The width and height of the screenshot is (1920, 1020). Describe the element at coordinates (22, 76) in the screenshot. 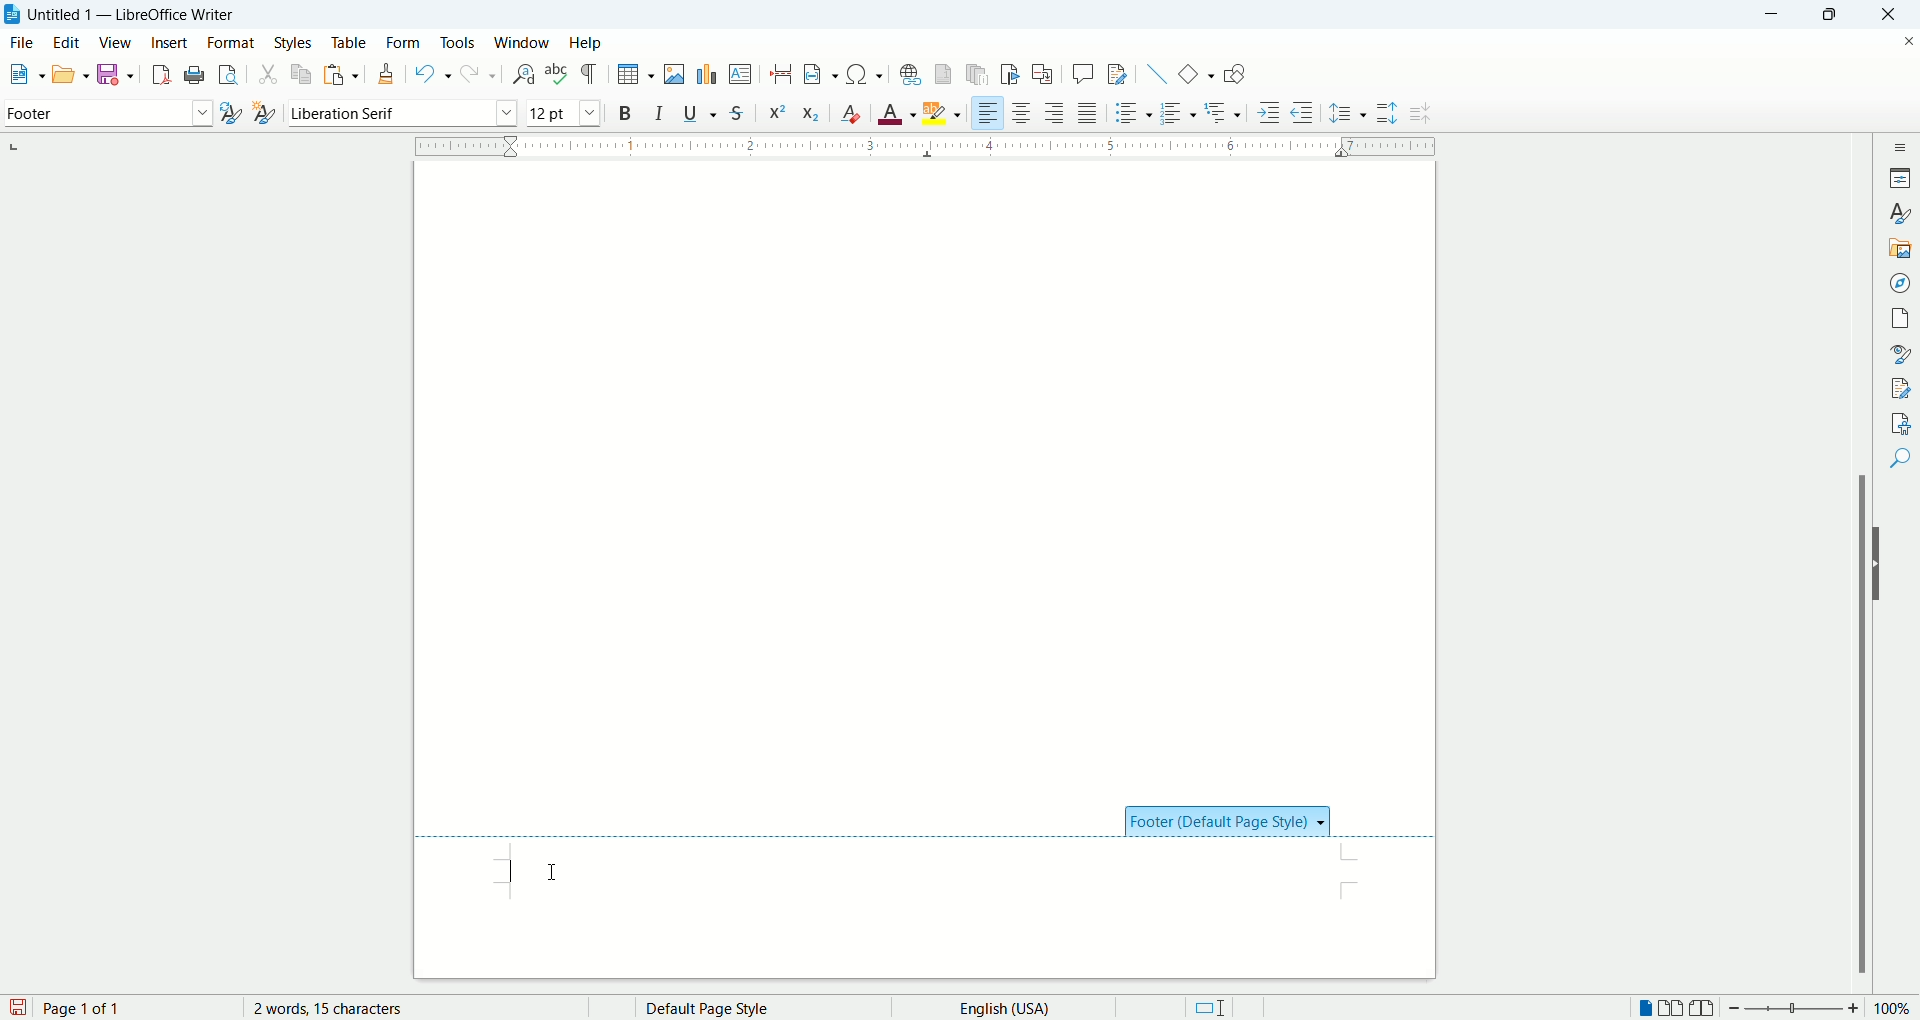

I see `open` at that location.